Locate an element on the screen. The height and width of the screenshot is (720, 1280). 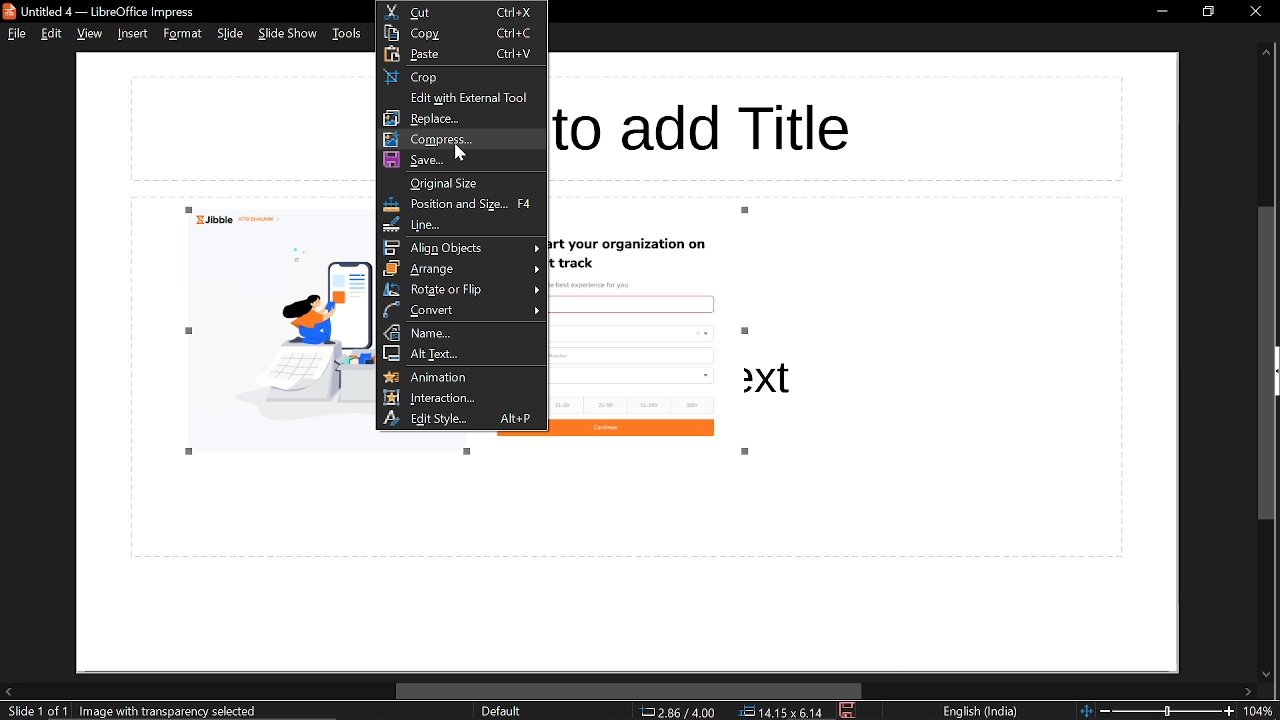
restore and flip is located at coordinates (464, 289).